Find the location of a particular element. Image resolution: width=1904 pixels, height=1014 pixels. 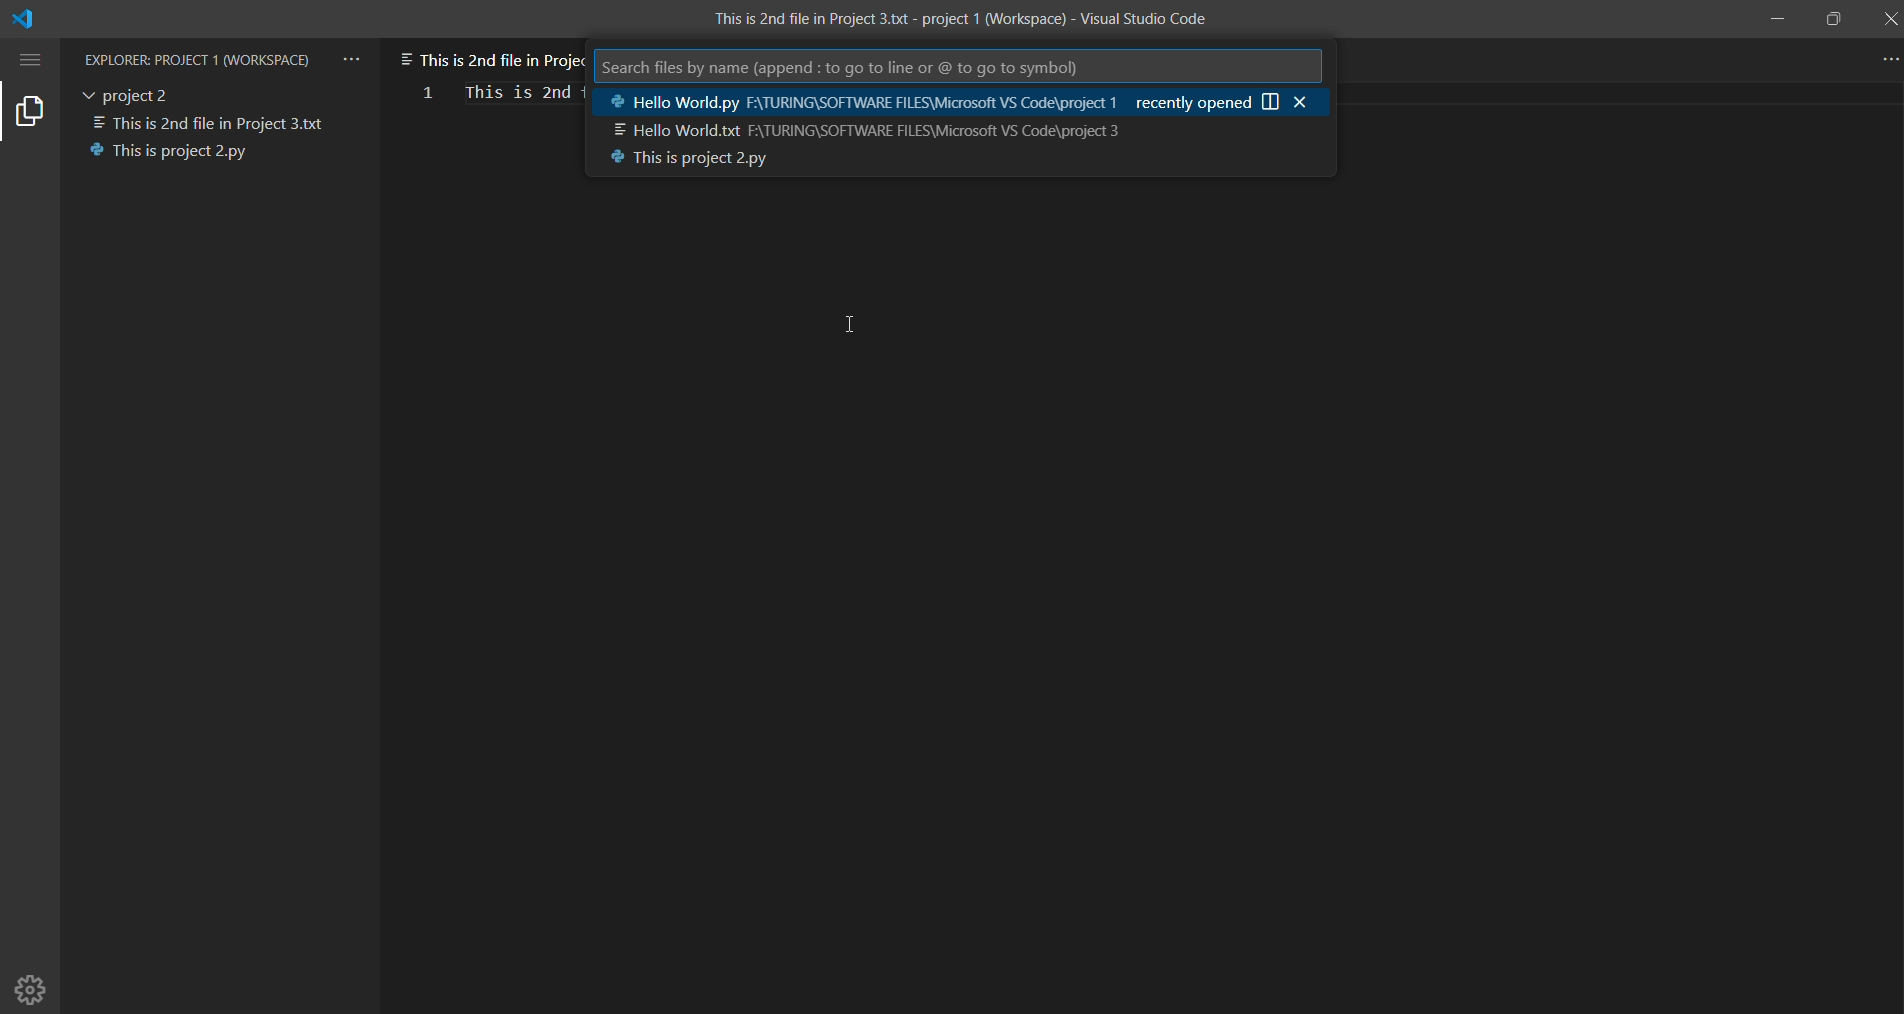

more action is located at coordinates (1887, 60).